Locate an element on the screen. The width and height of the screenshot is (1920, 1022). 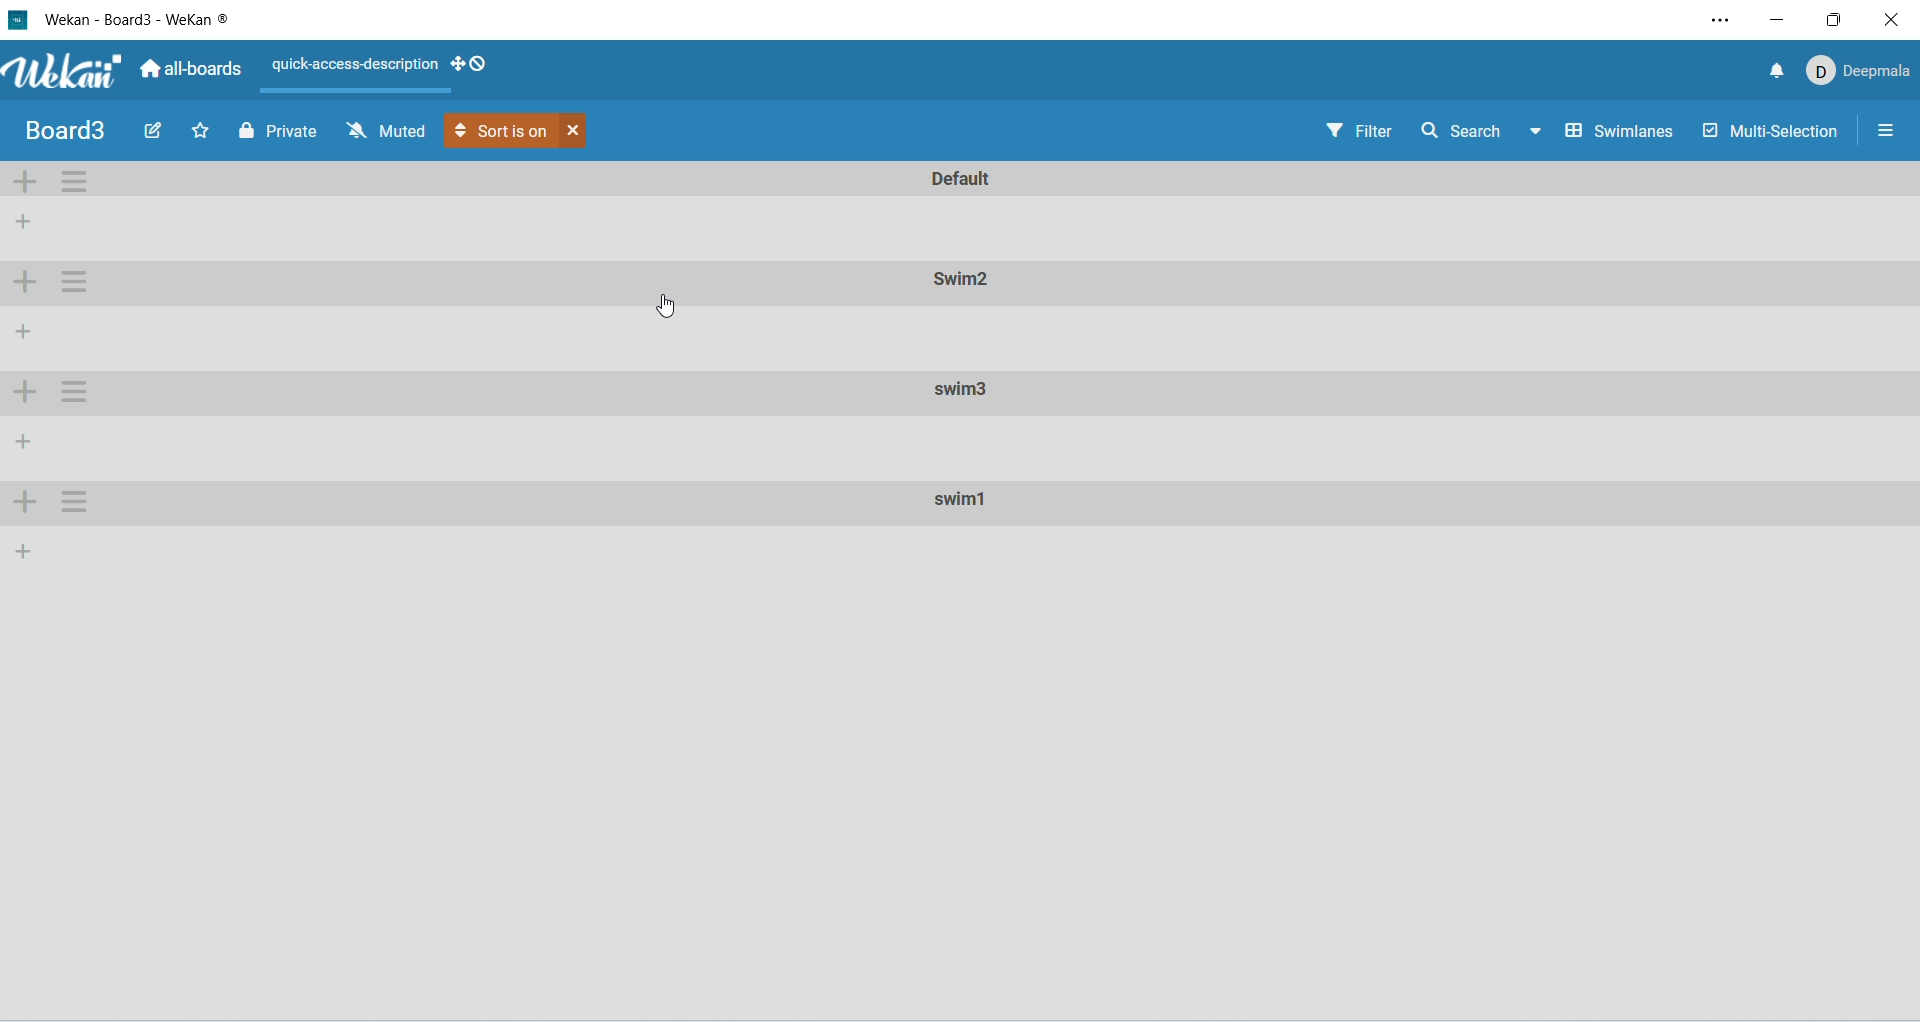
show-desktop-drag-handles is located at coordinates (475, 64).